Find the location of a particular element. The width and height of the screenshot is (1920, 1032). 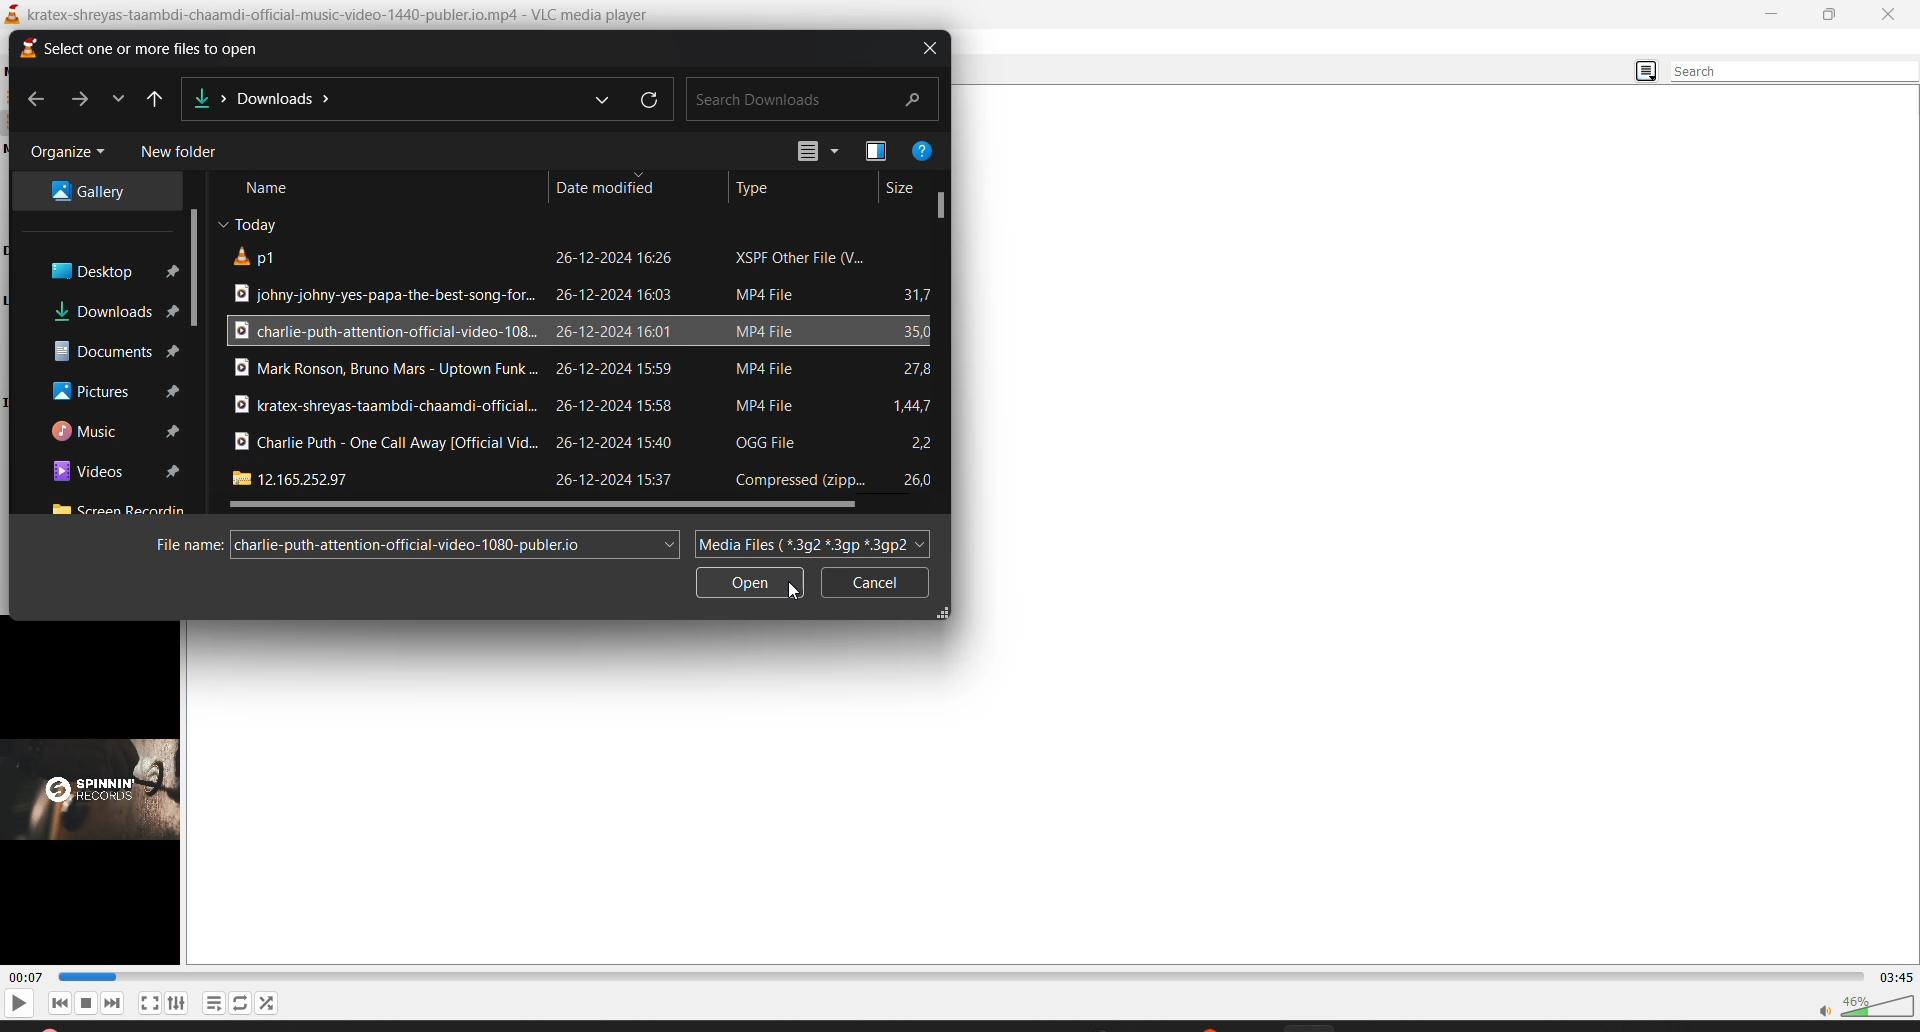

close is located at coordinates (1885, 16).